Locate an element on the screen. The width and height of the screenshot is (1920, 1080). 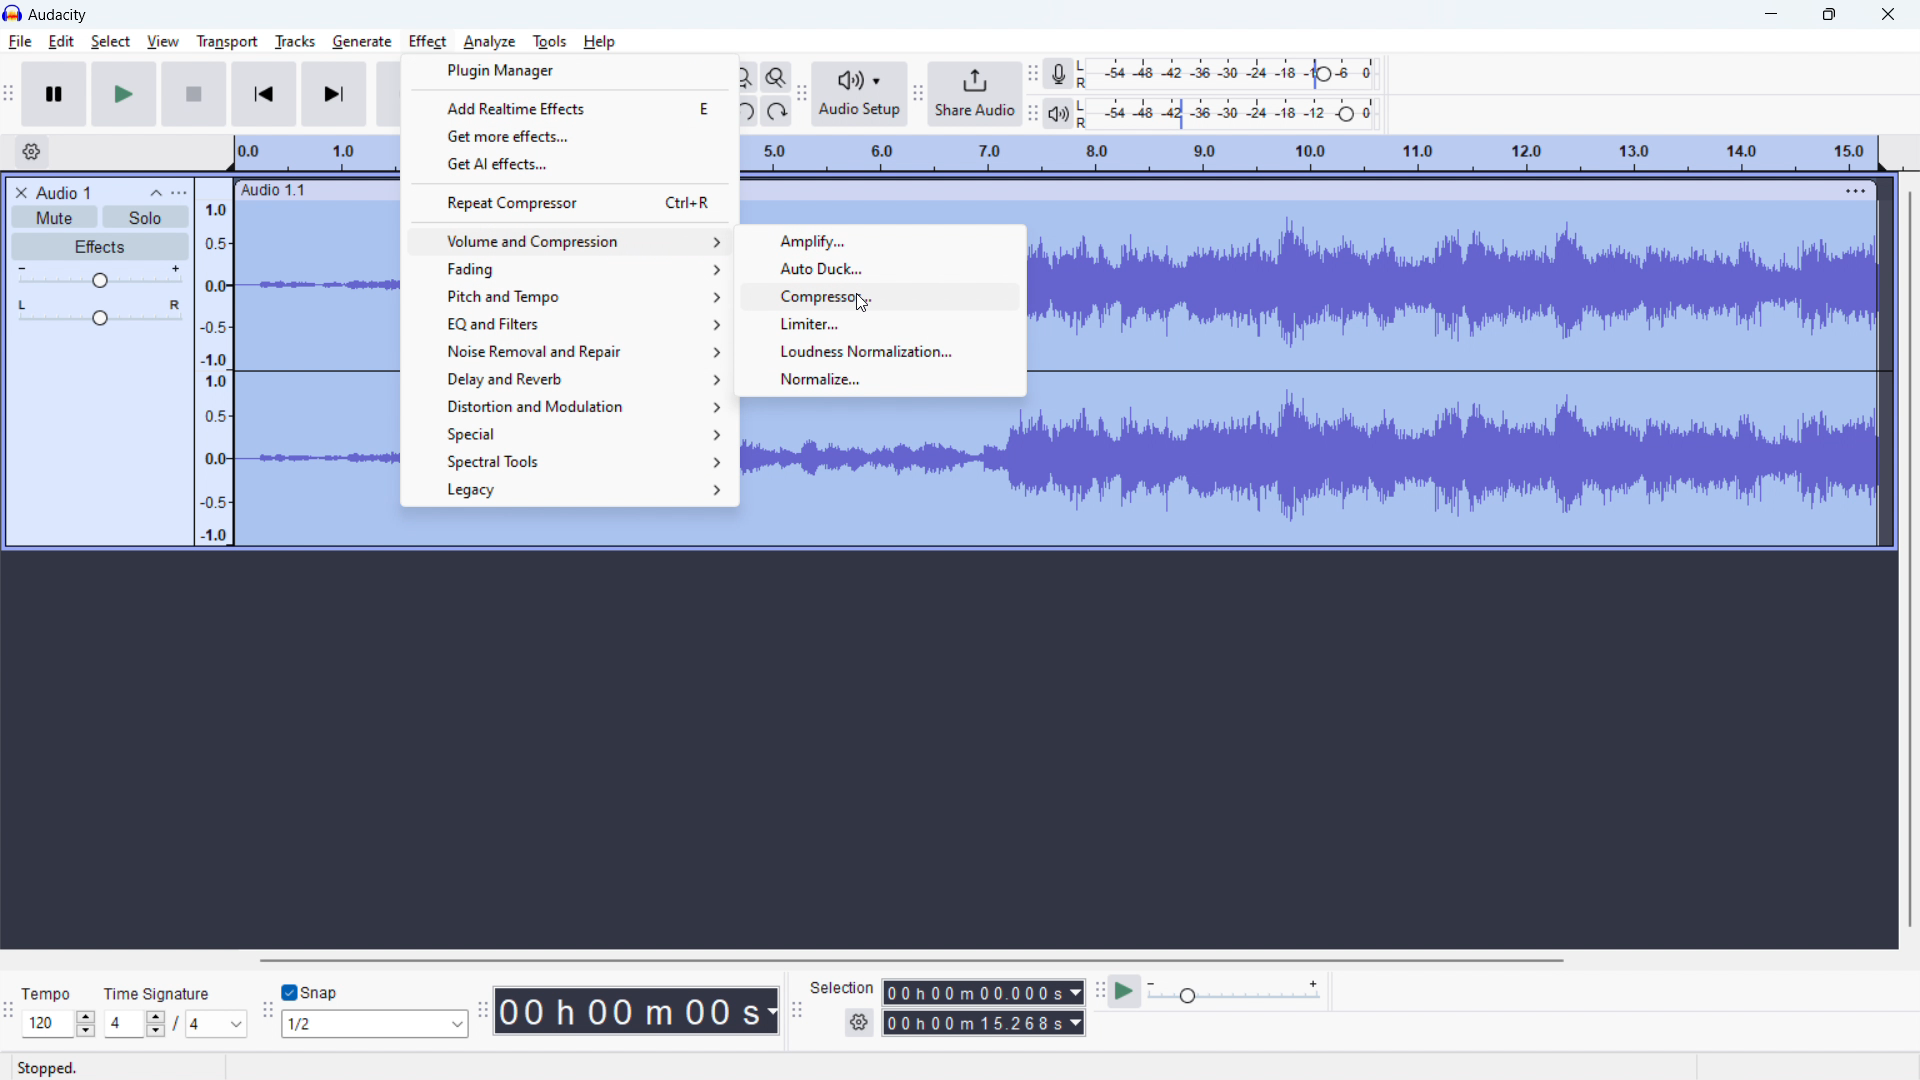
menu is located at coordinates (1858, 190).